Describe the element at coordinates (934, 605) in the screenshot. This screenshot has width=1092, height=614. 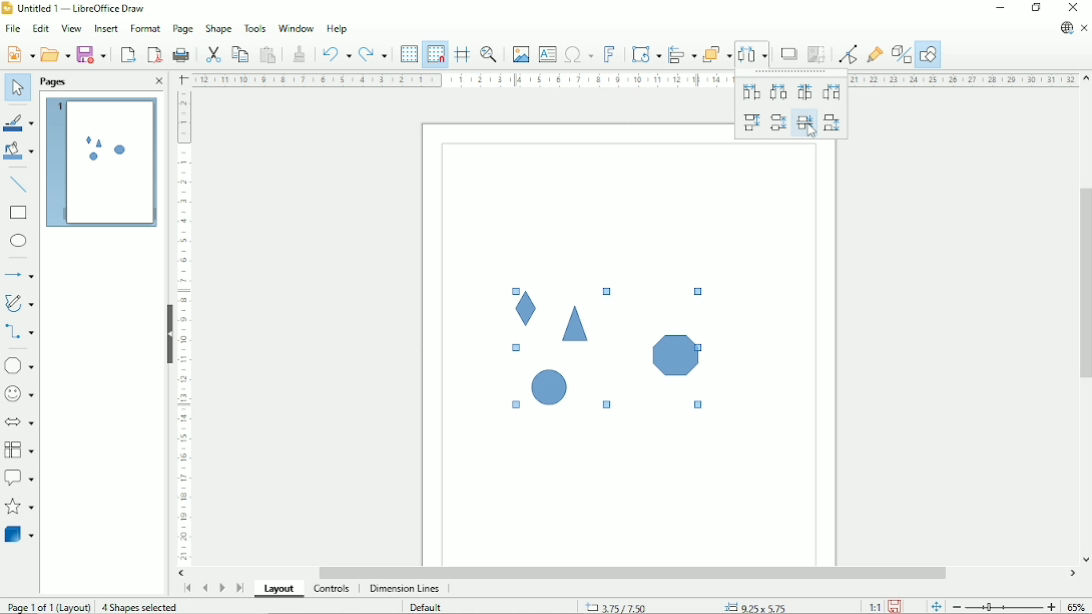
I see `Fit page to the current window` at that location.